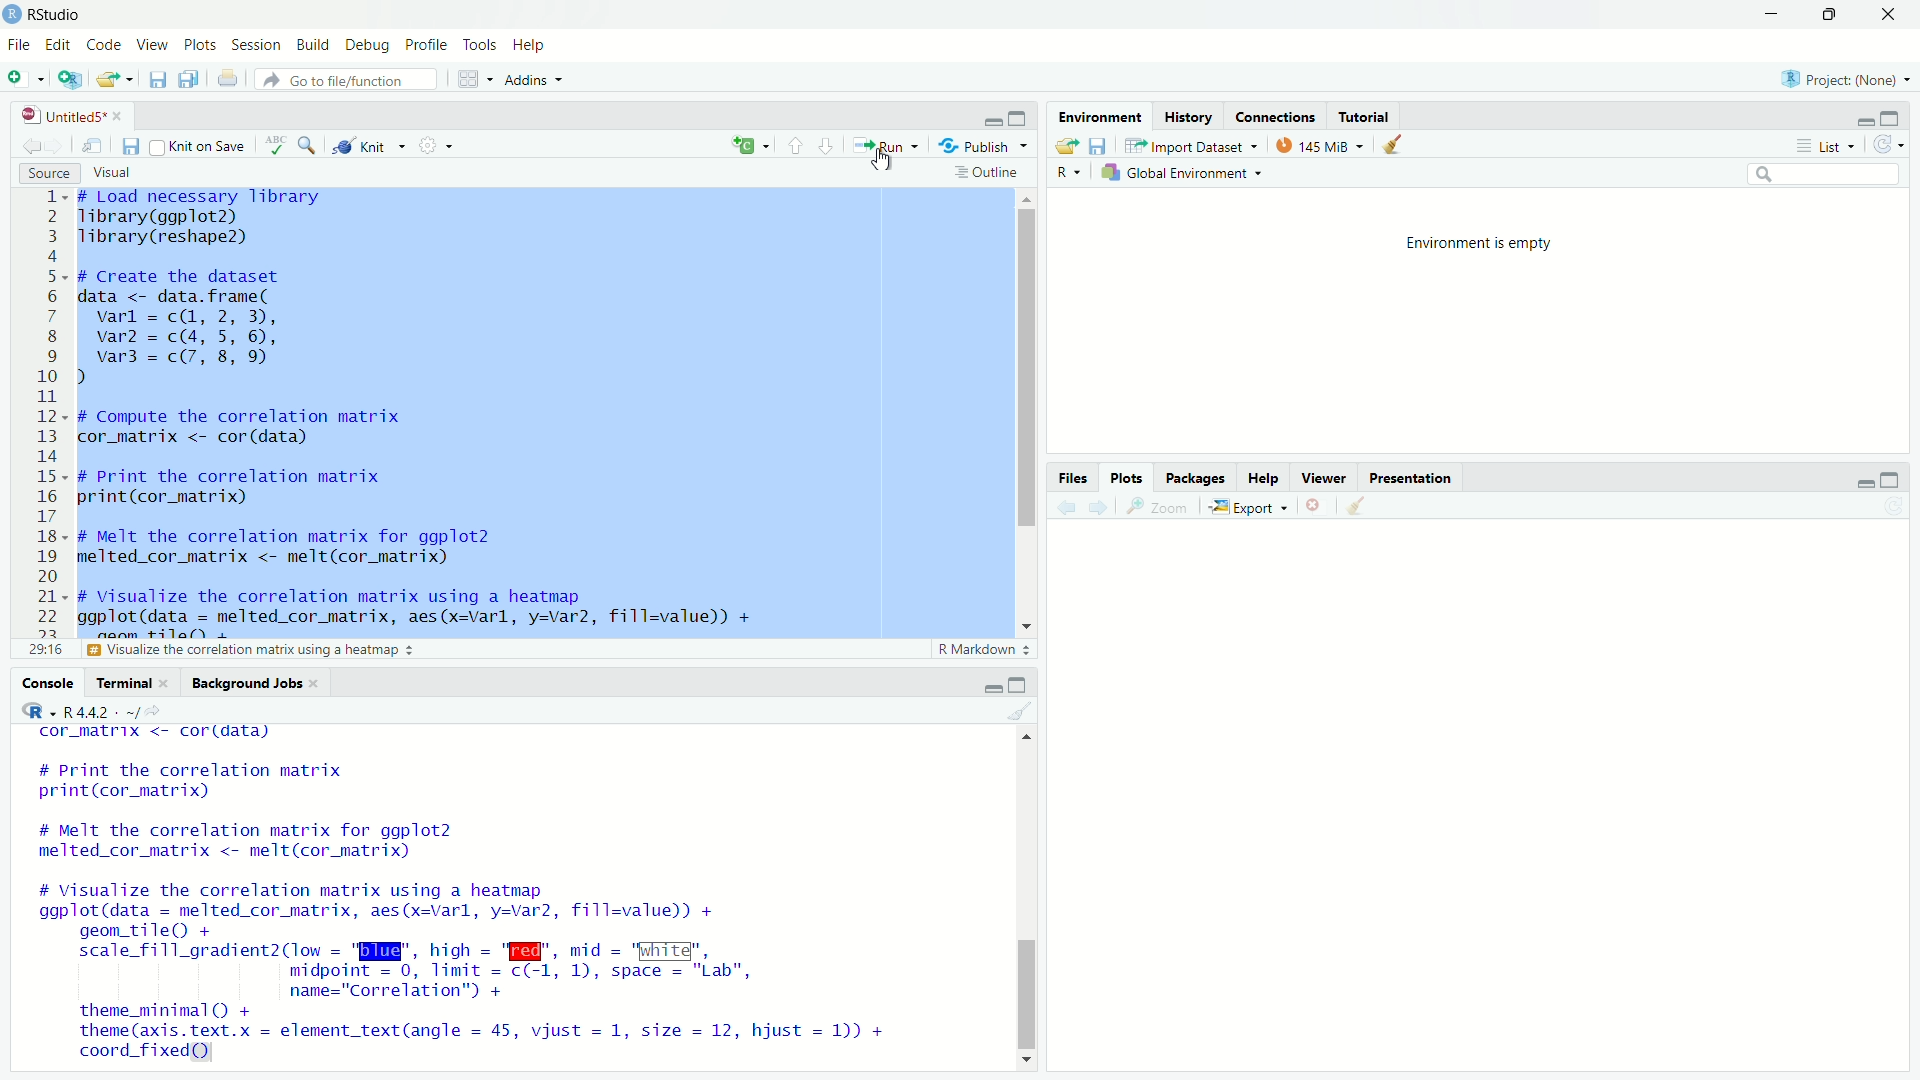 This screenshot has width=1920, height=1080. I want to click on background jobs, so click(256, 683).